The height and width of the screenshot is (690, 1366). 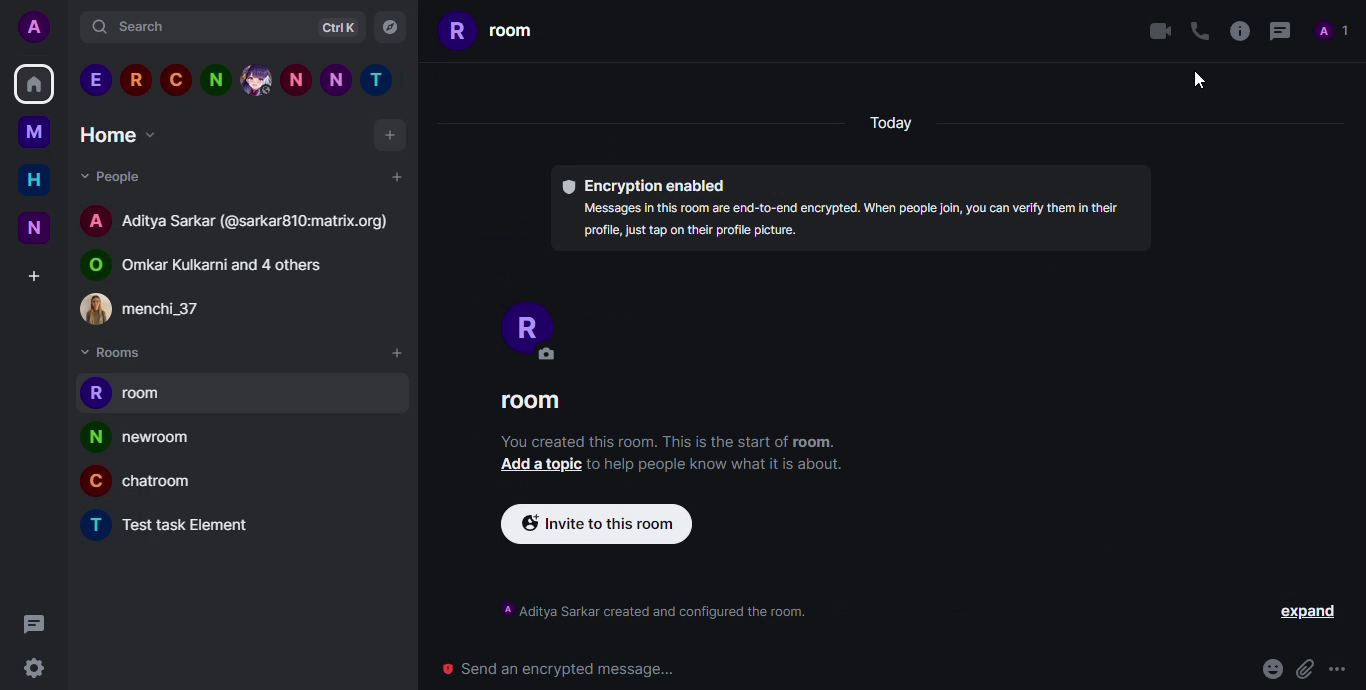 What do you see at coordinates (91, 266) in the screenshot?
I see `profile` at bounding box center [91, 266].